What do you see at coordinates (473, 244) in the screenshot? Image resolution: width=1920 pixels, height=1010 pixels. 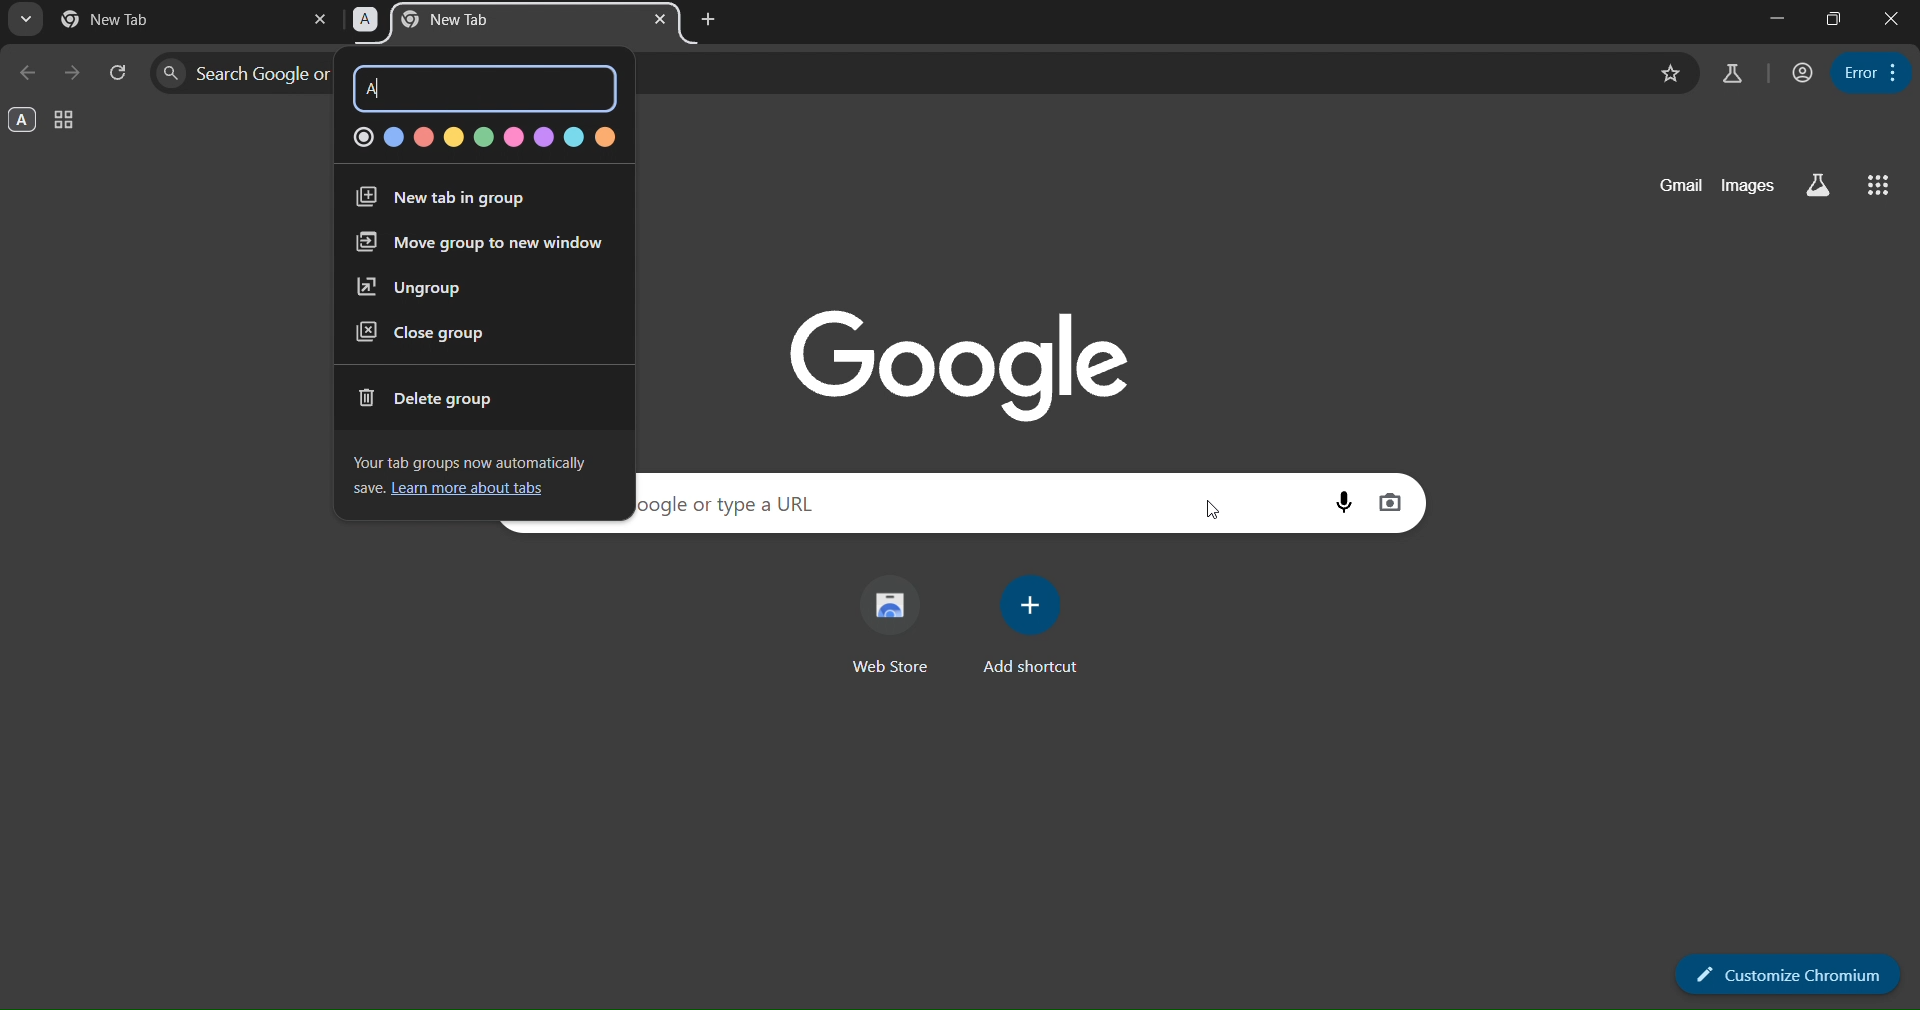 I see `move group to new window` at bounding box center [473, 244].